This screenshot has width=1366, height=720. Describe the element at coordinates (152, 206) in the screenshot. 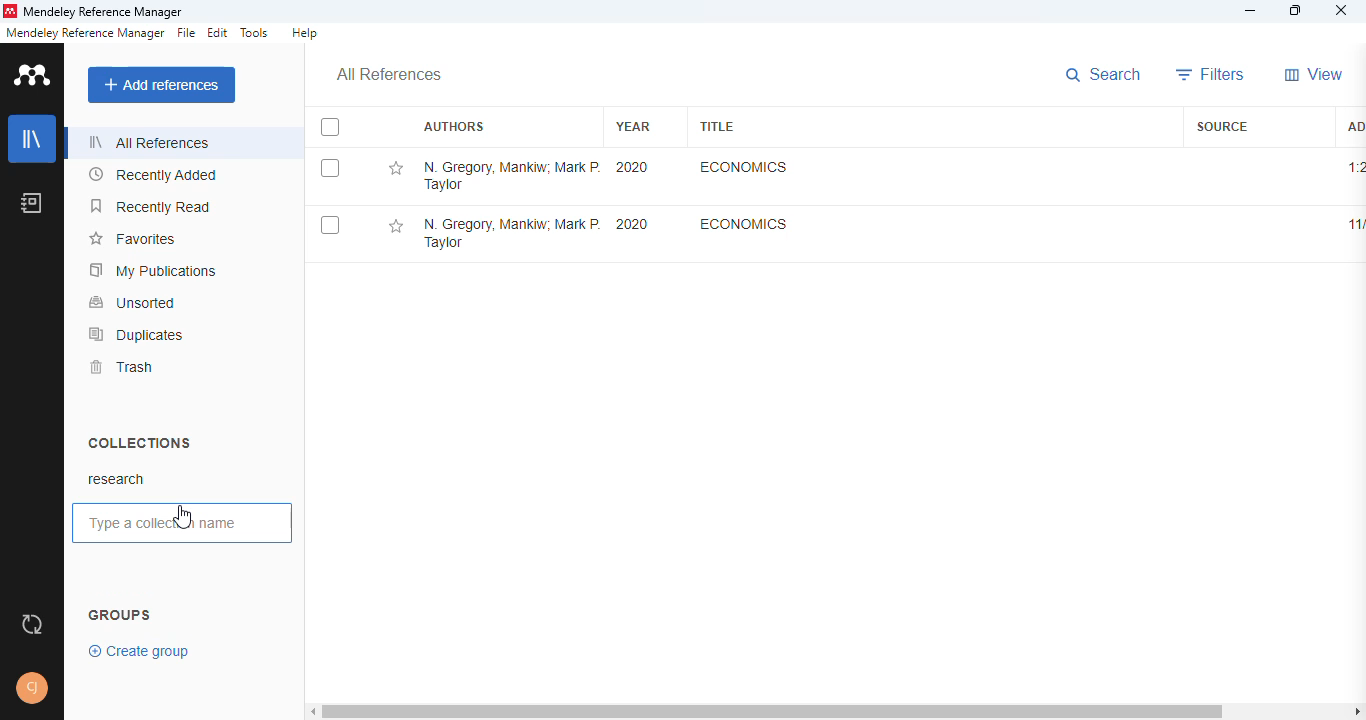

I see `recently read` at that location.